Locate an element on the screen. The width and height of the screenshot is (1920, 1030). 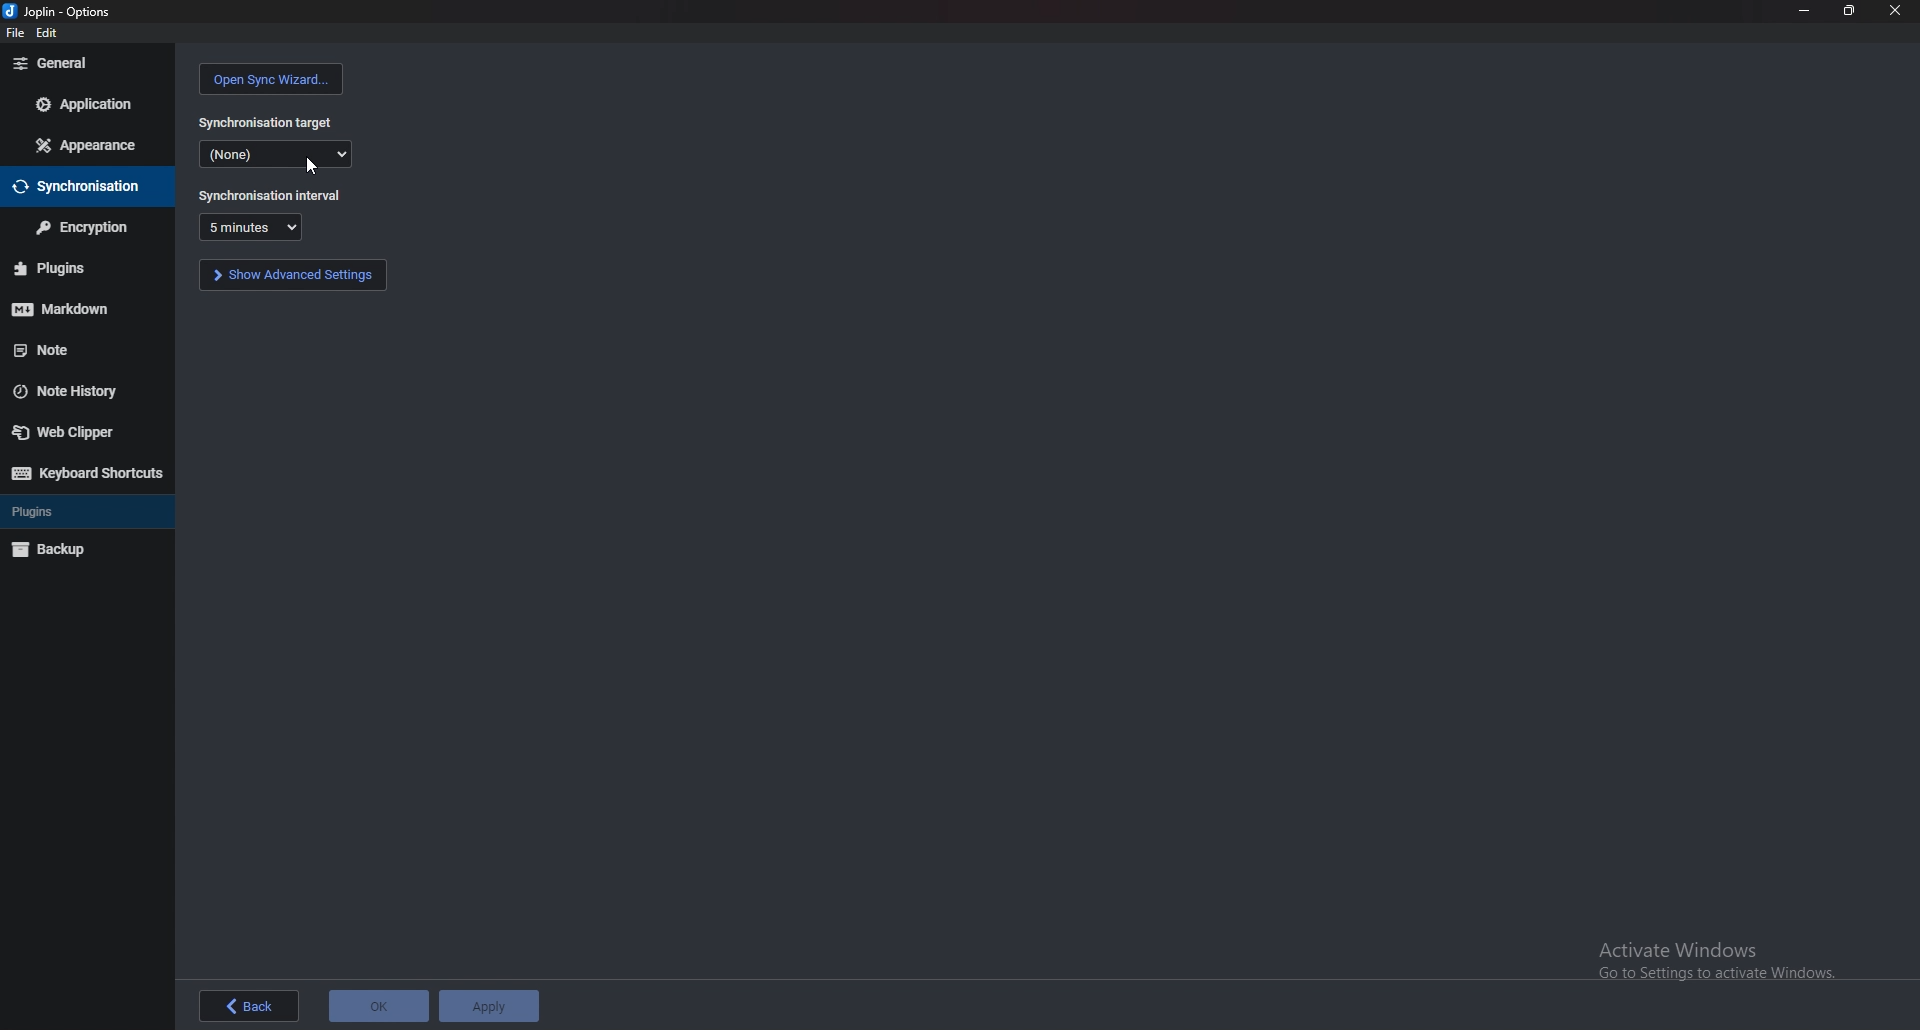
Activate Windows is located at coordinates (1714, 963).